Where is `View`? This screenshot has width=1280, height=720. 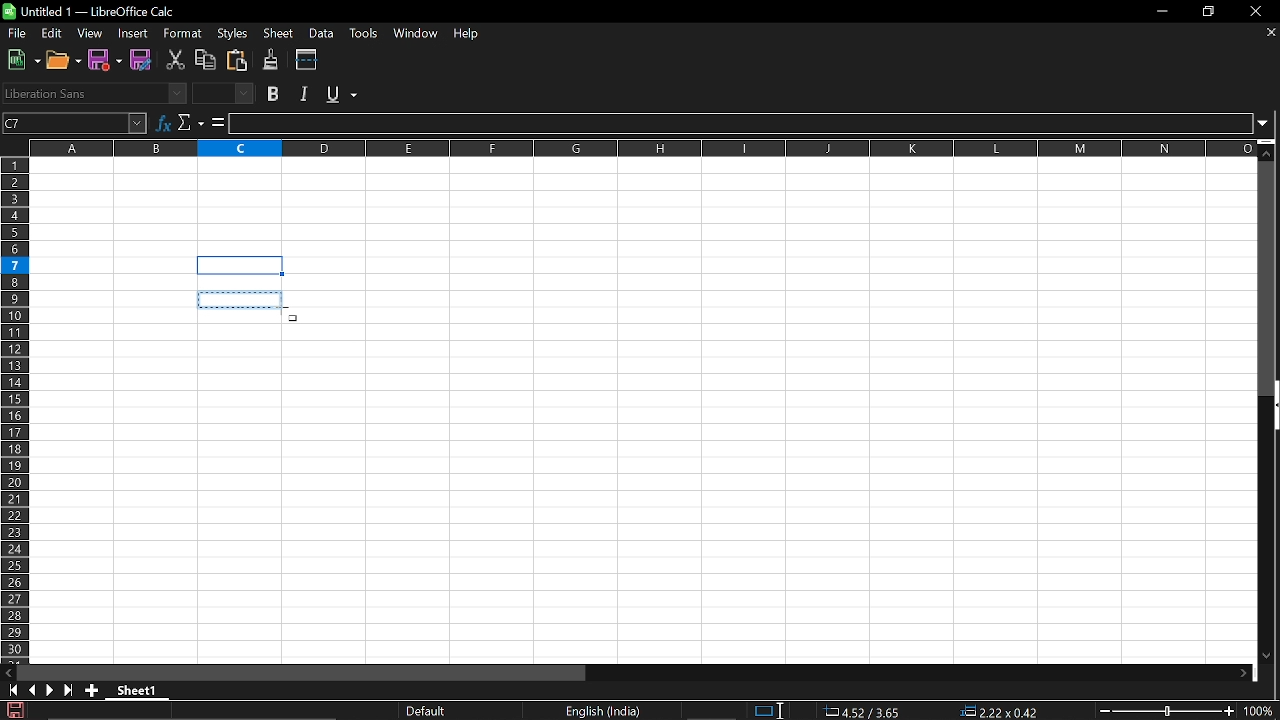
View is located at coordinates (90, 34).